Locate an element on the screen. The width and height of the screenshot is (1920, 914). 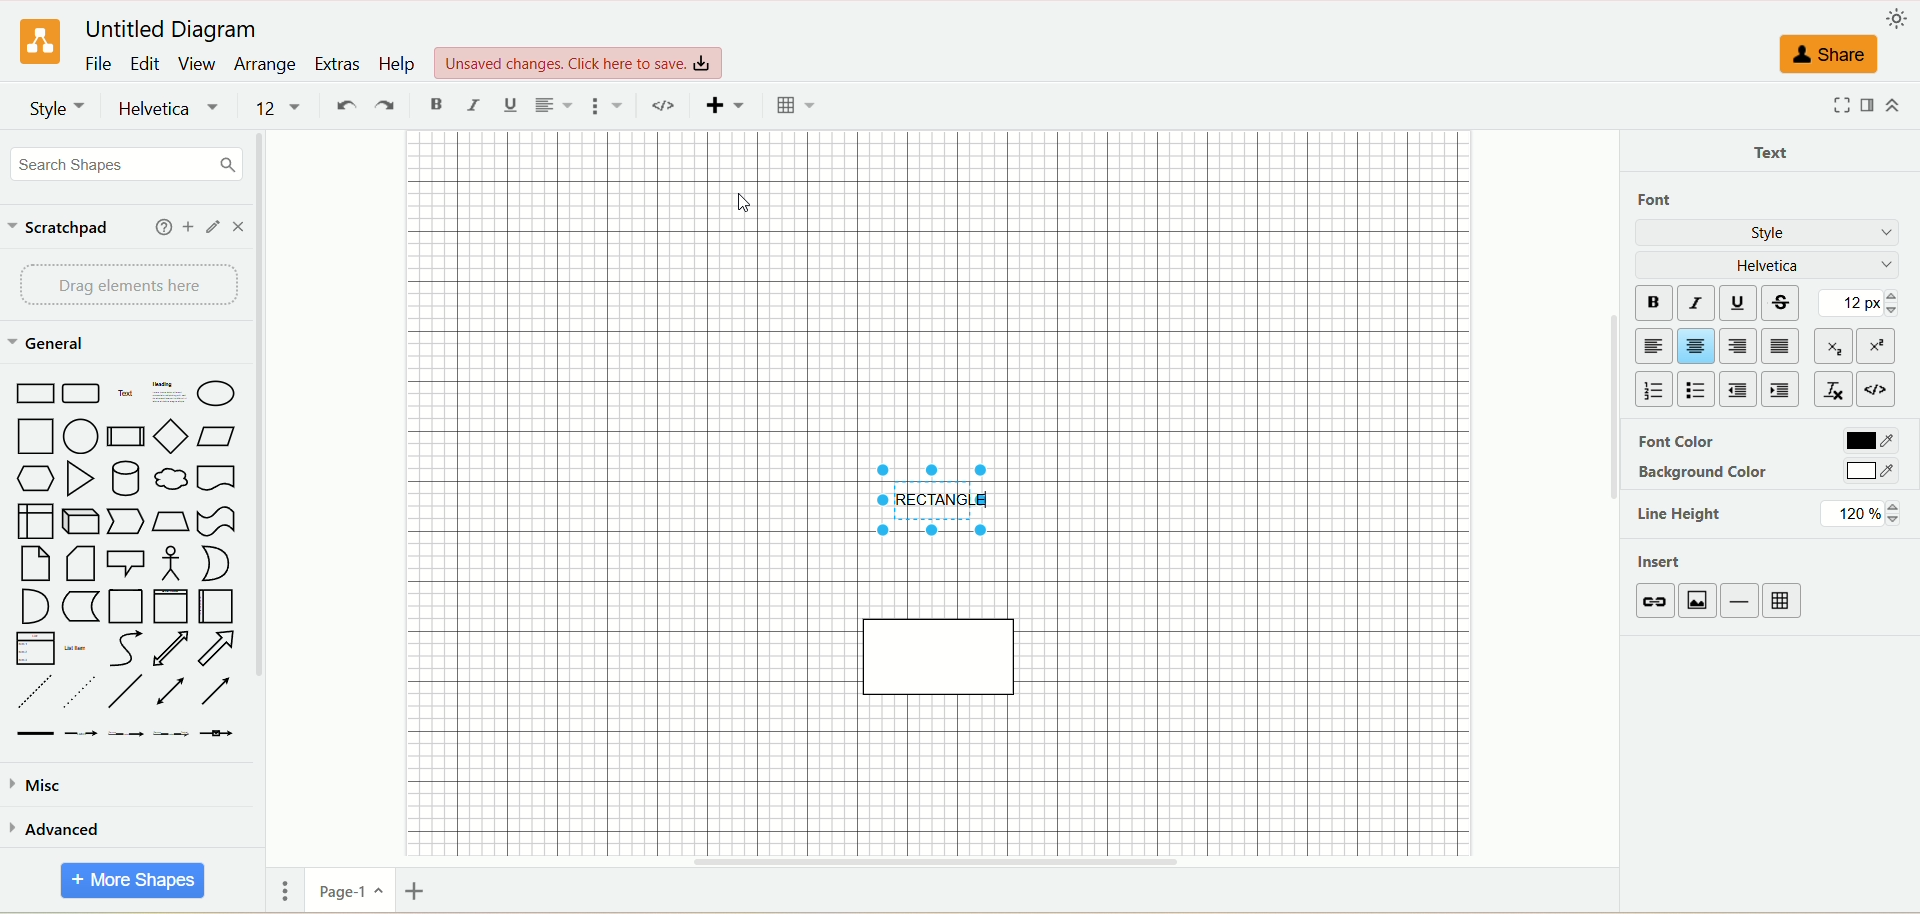
or is located at coordinates (214, 562).